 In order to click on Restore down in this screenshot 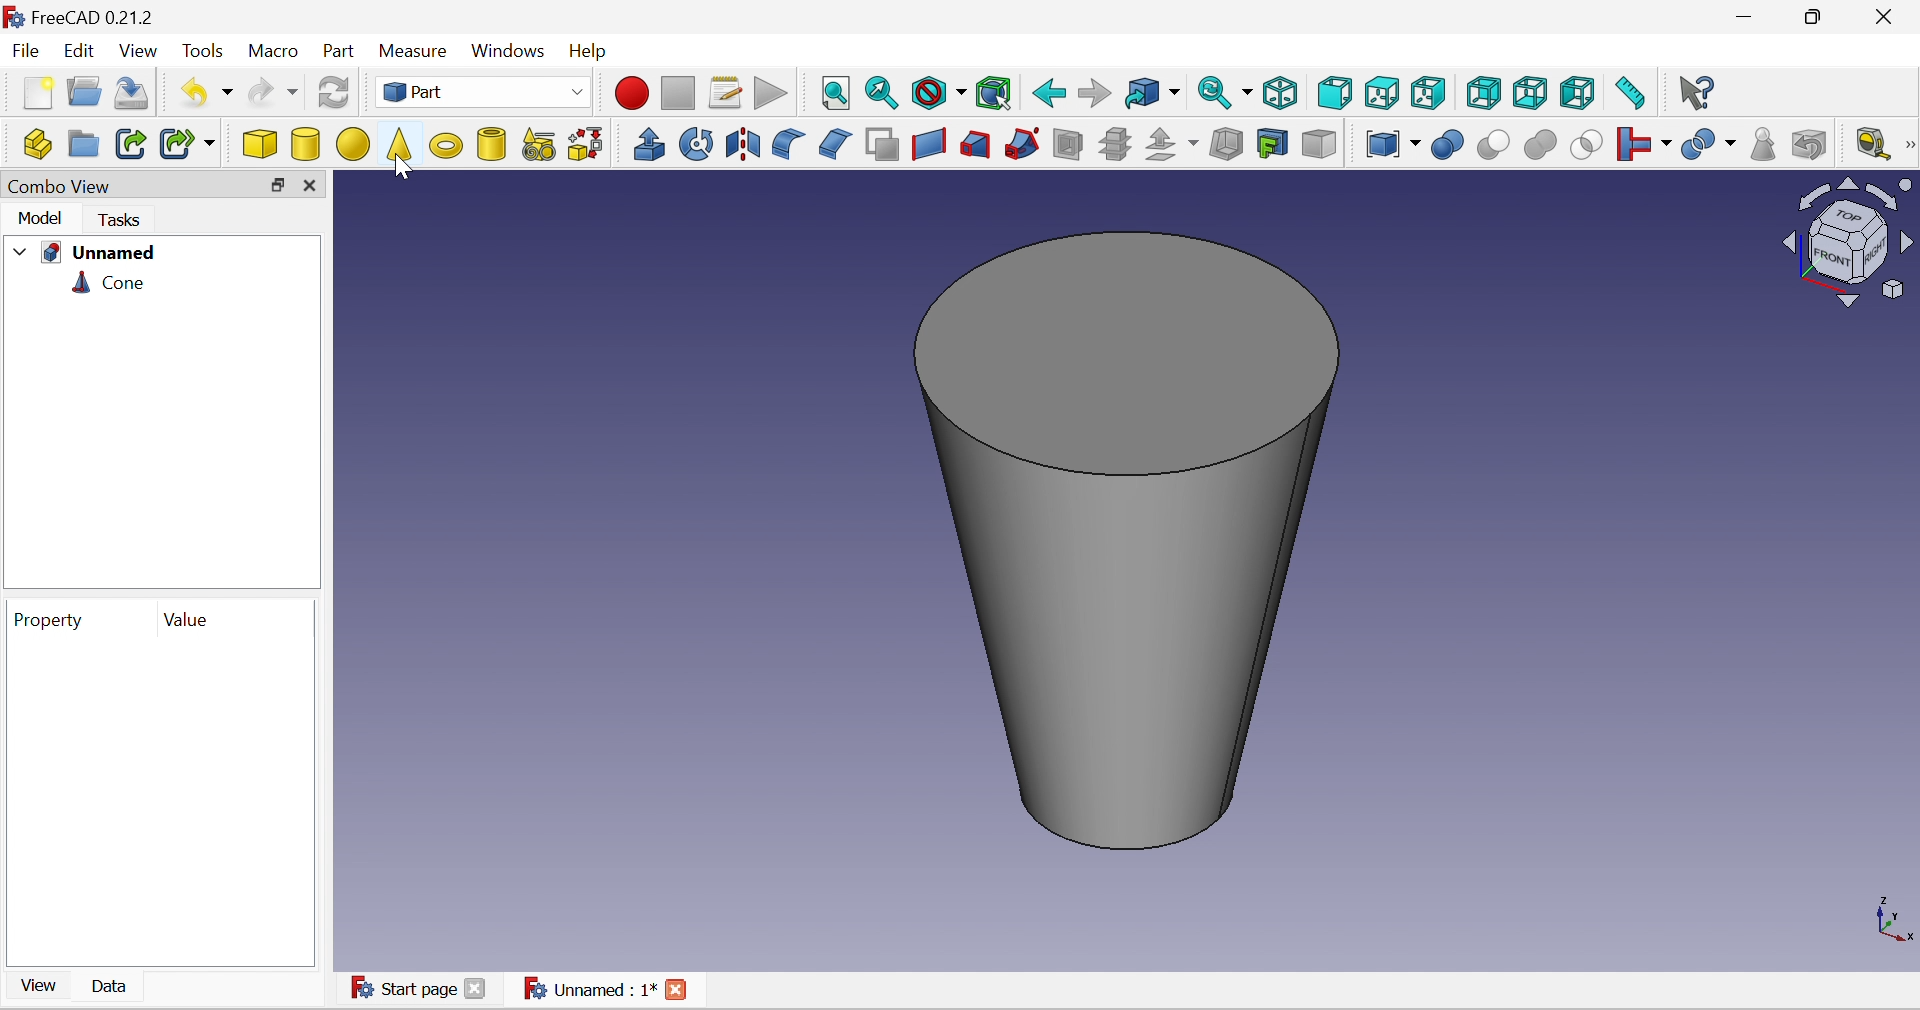, I will do `click(280, 186)`.